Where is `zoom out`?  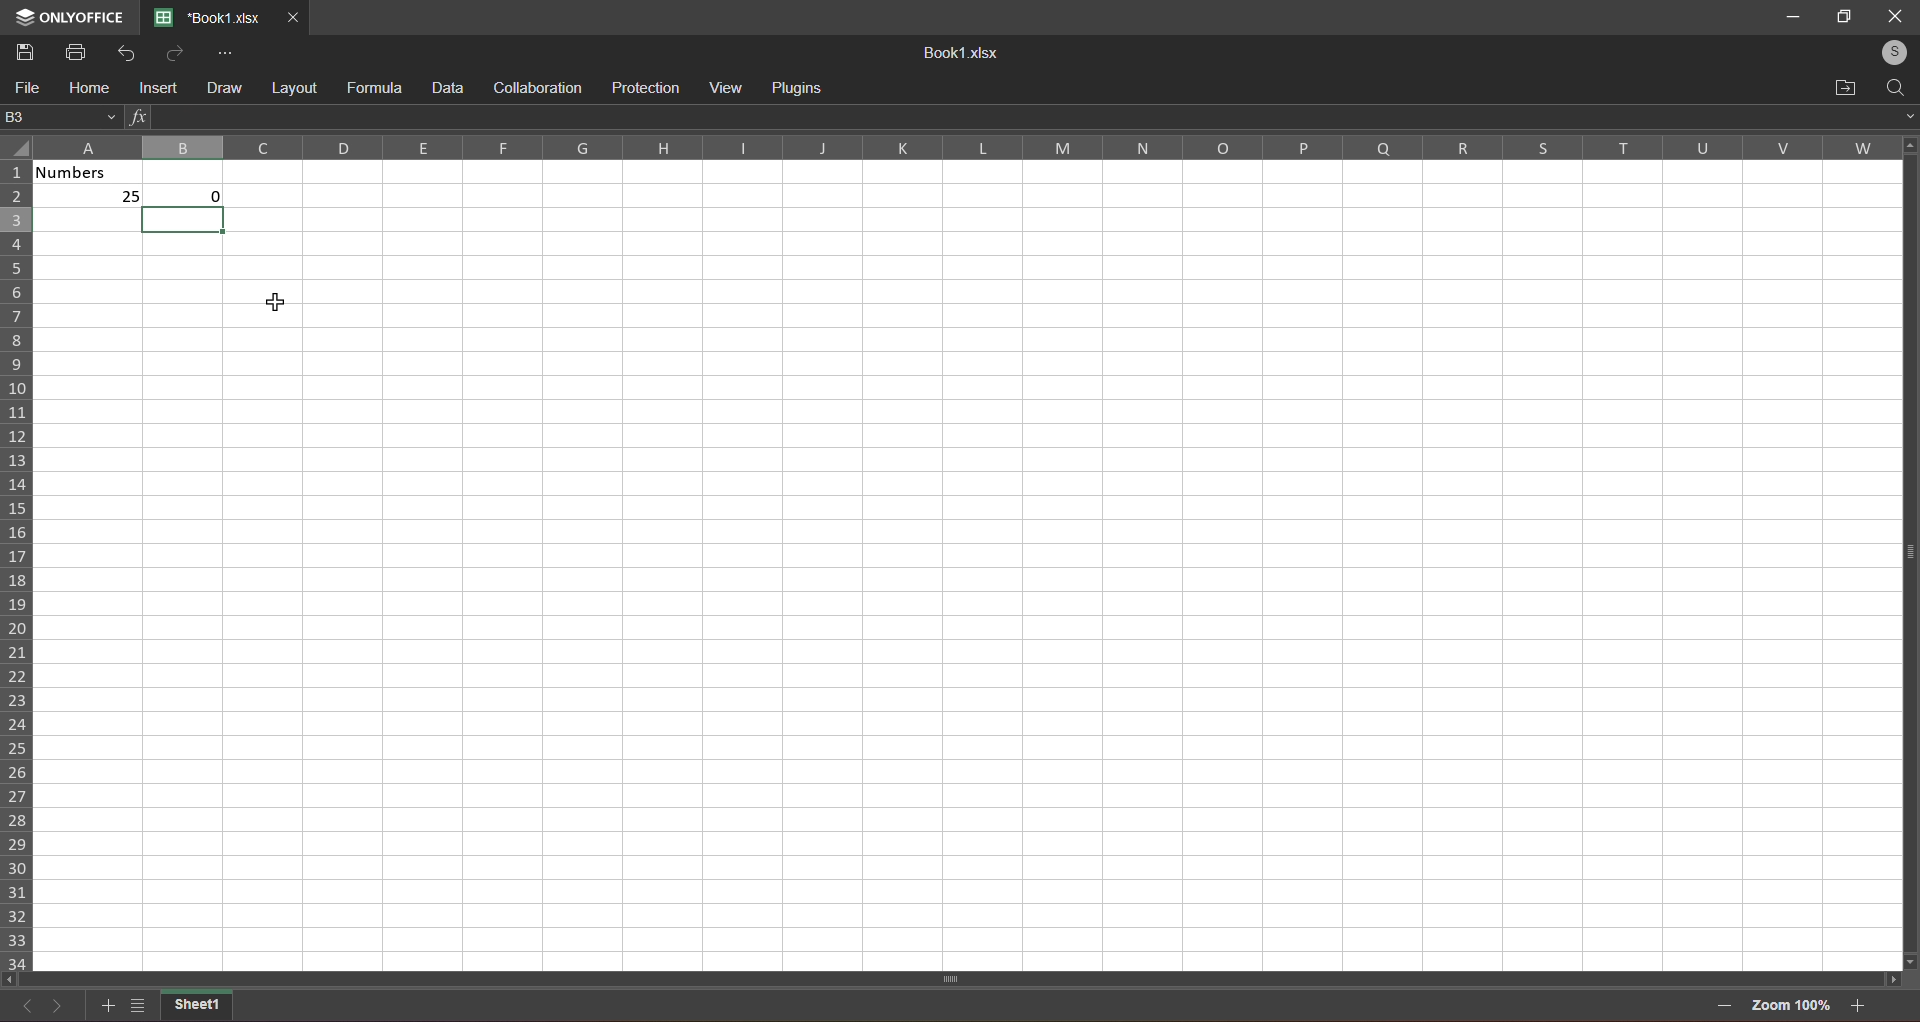 zoom out is located at coordinates (1723, 1004).